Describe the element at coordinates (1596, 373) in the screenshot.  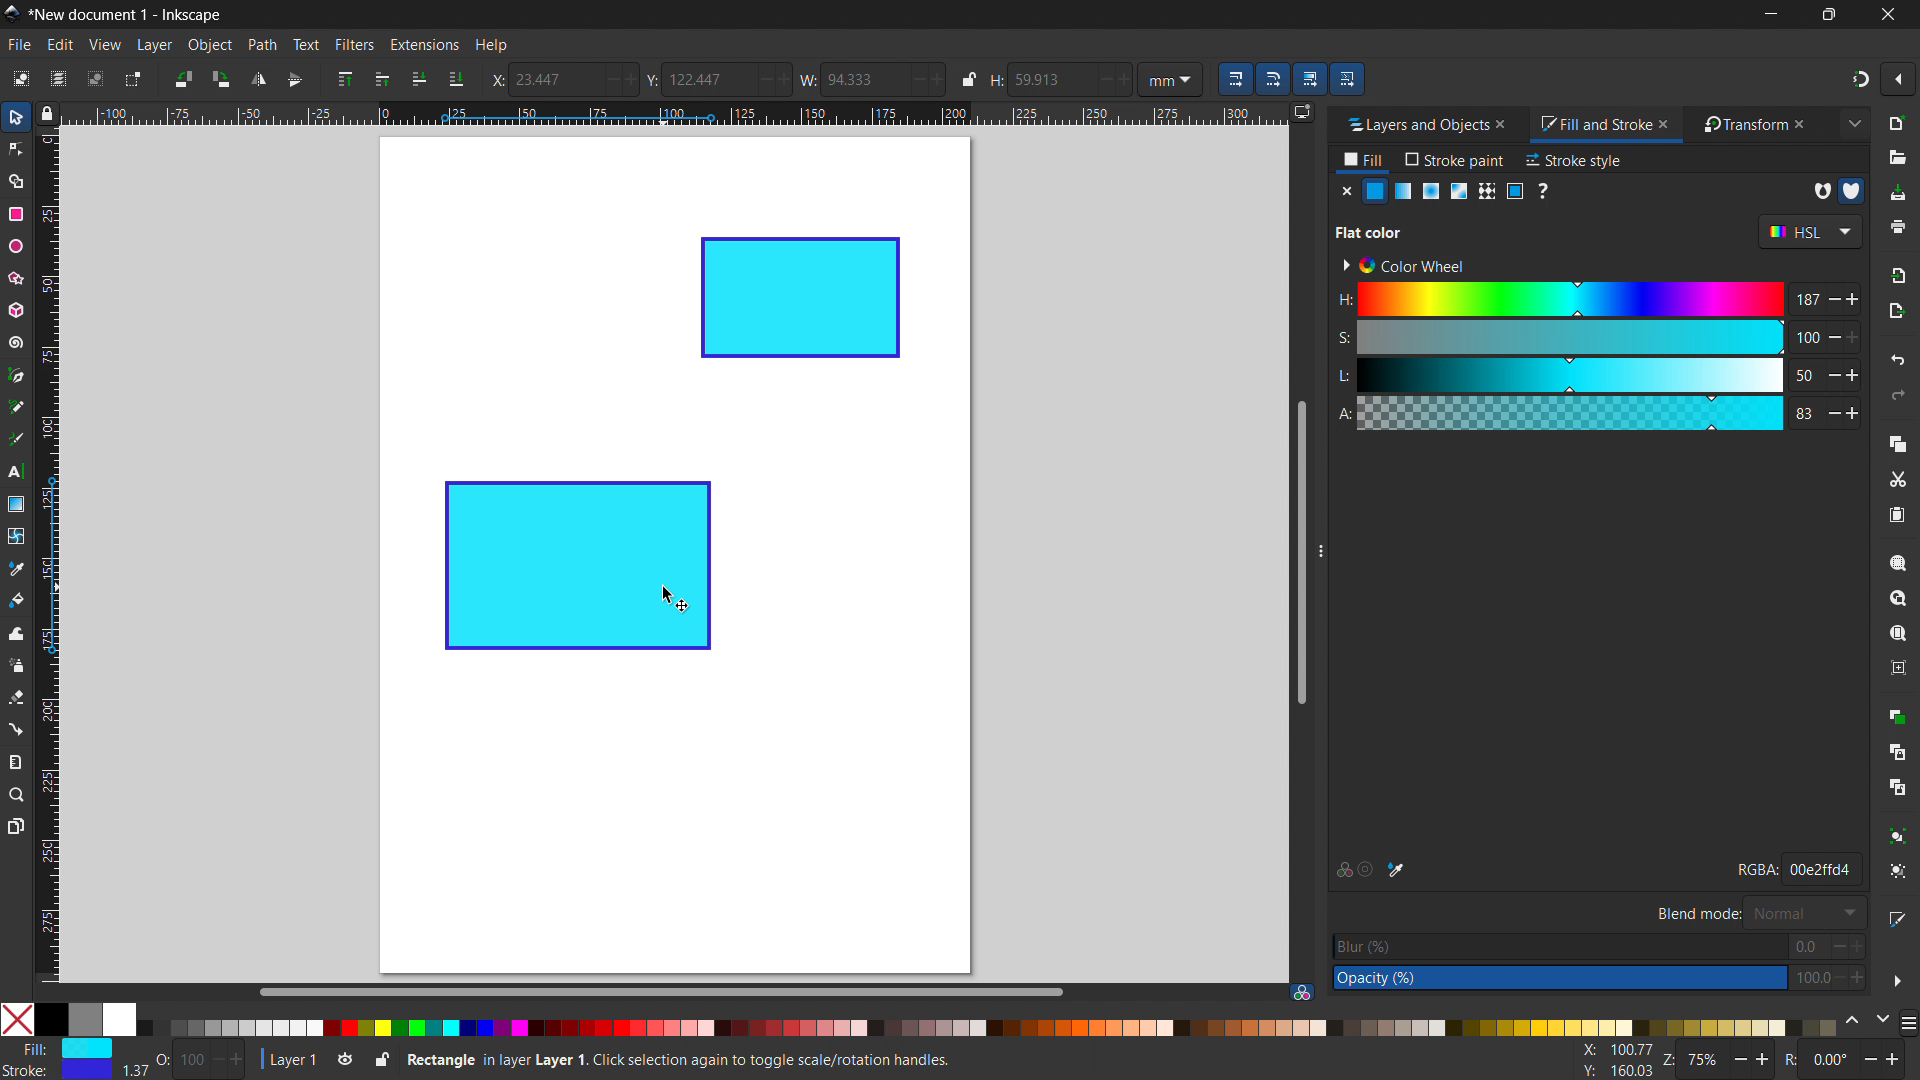
I see `L: 50` at that location.